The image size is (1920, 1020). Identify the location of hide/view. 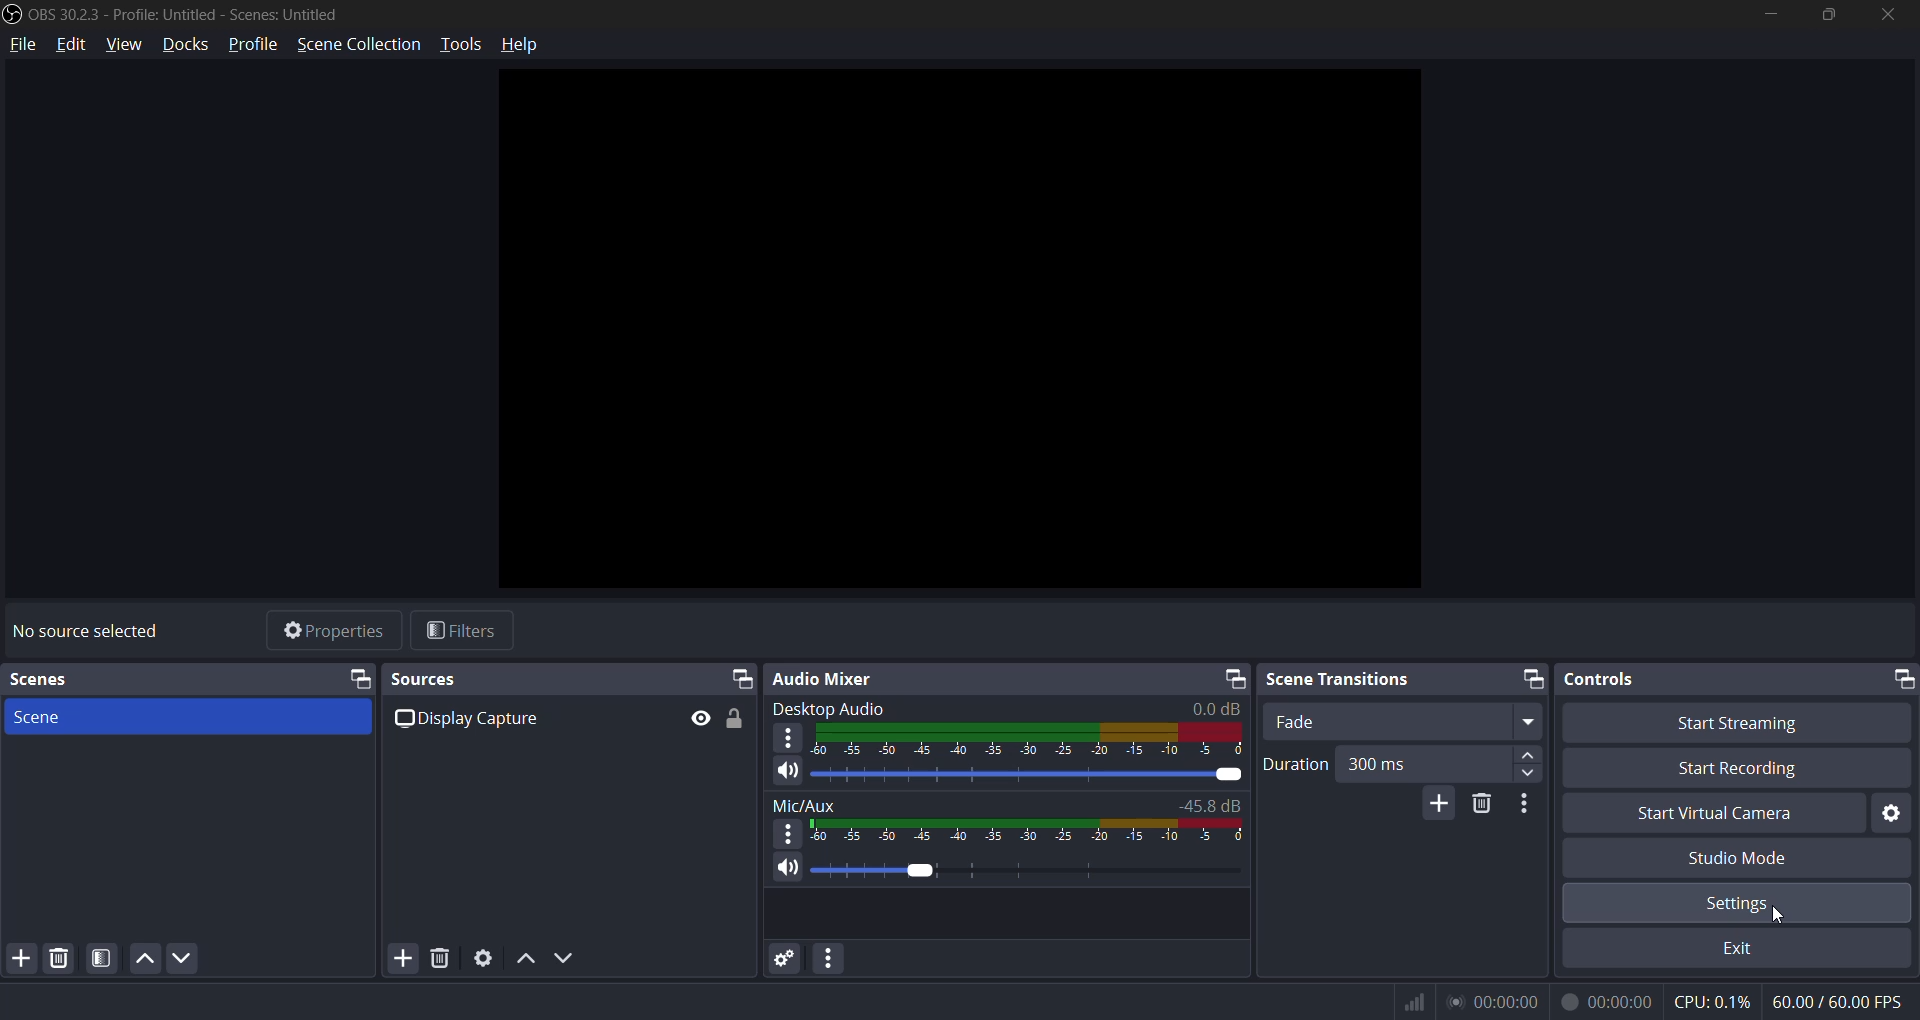
(705, 718).